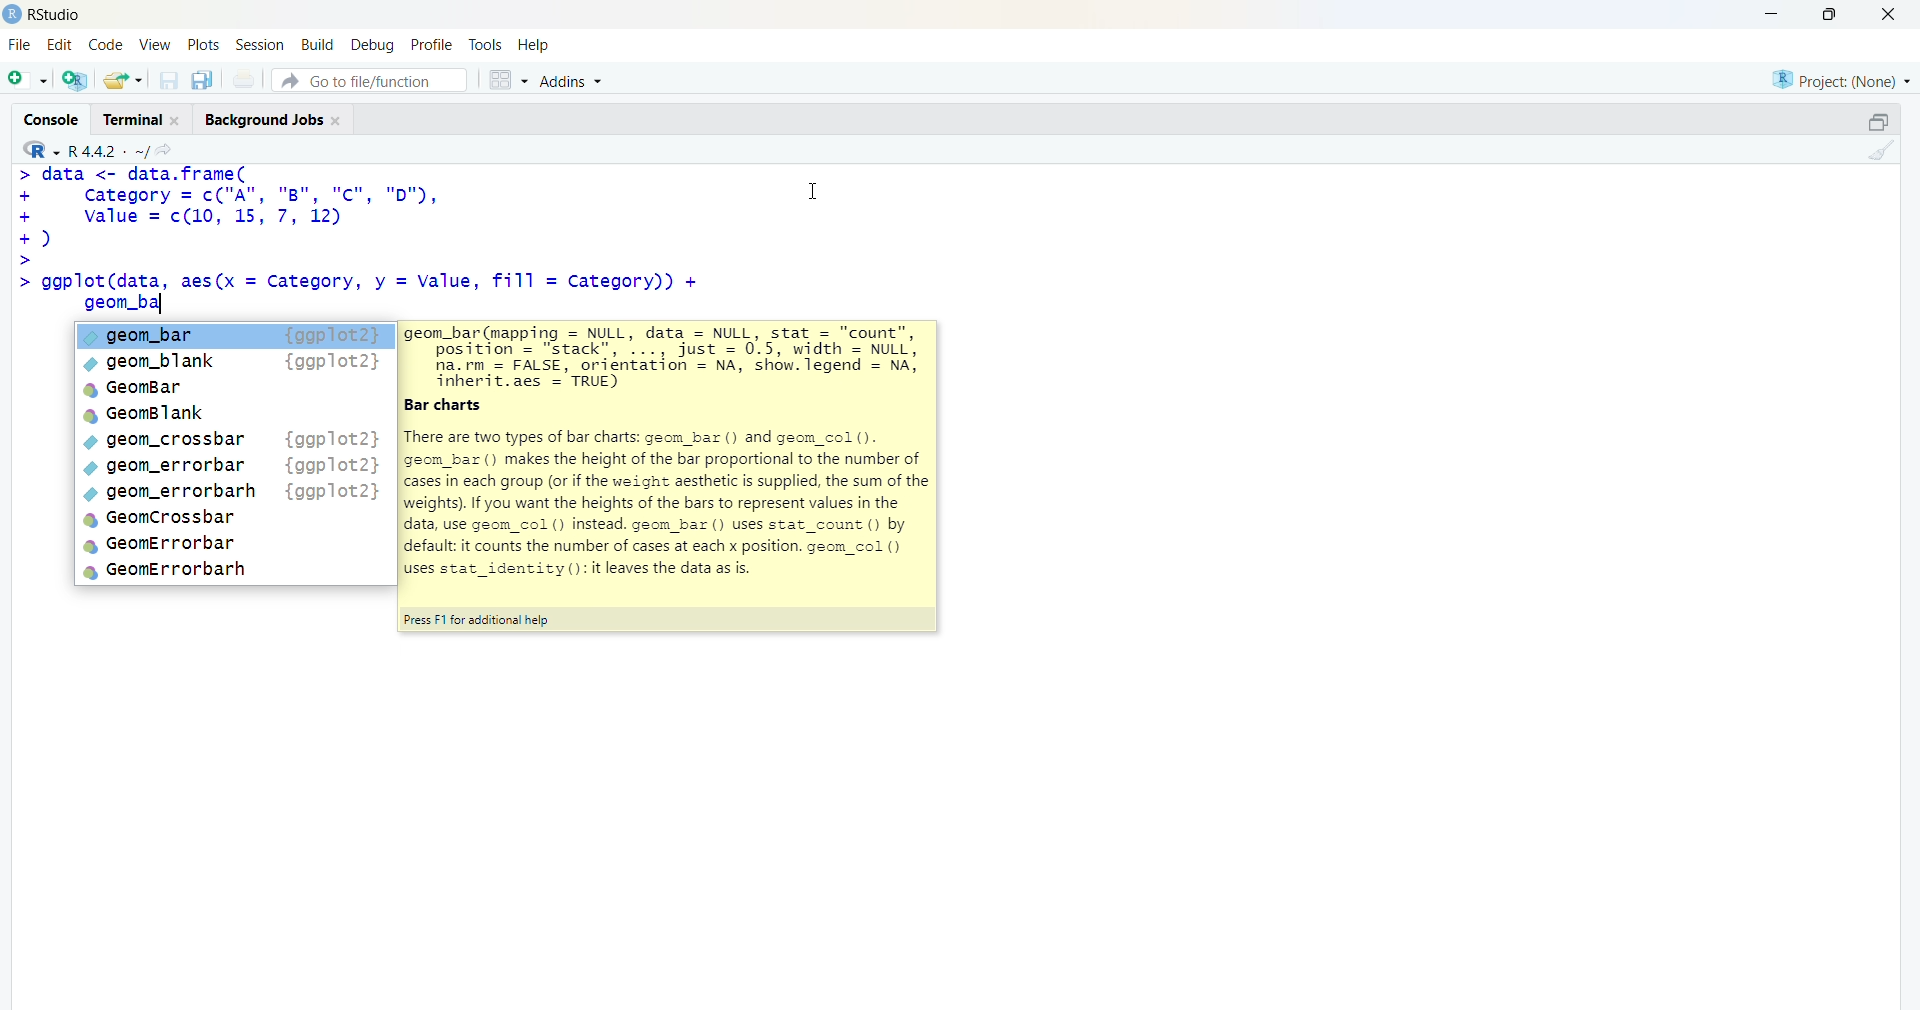 The height and width of the screenshot is (1010, 1920). What do you see at coordinates (108, 149) in the screenshot?
I see ` R language version - R 4.4.2` at bounding box center [108, 149].